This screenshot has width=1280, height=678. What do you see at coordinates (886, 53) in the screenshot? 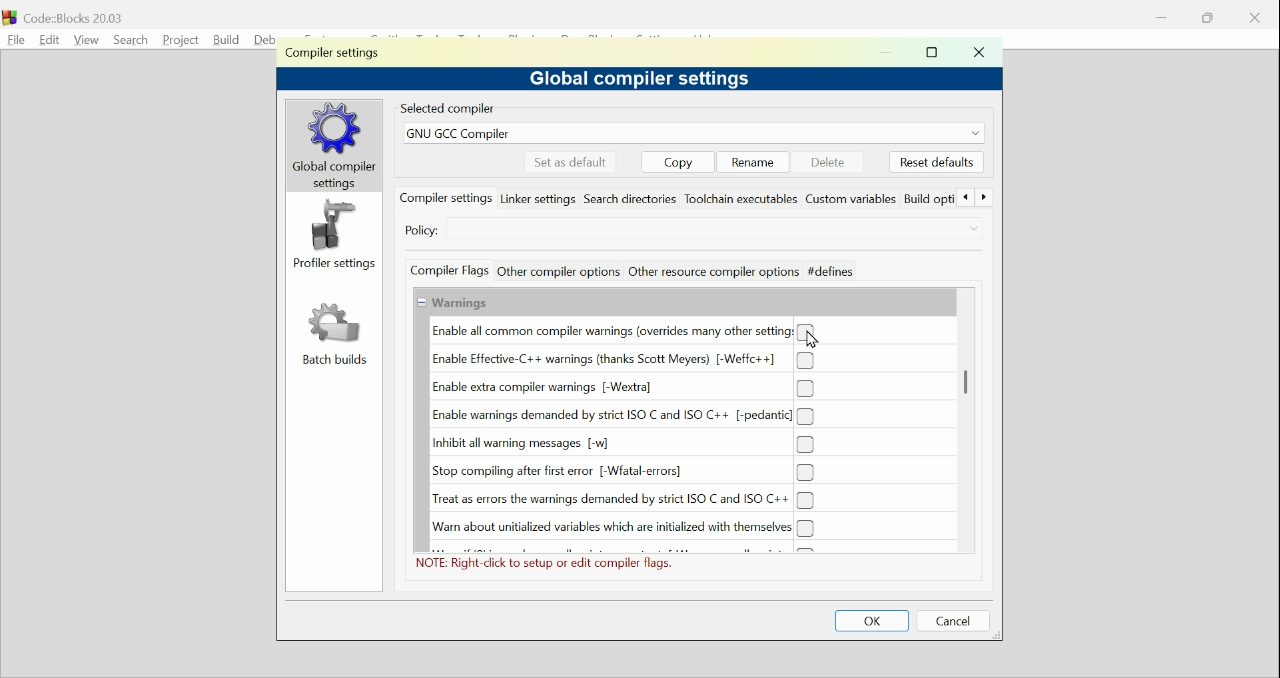
I see `minimise` at bounding box center [886, 53].